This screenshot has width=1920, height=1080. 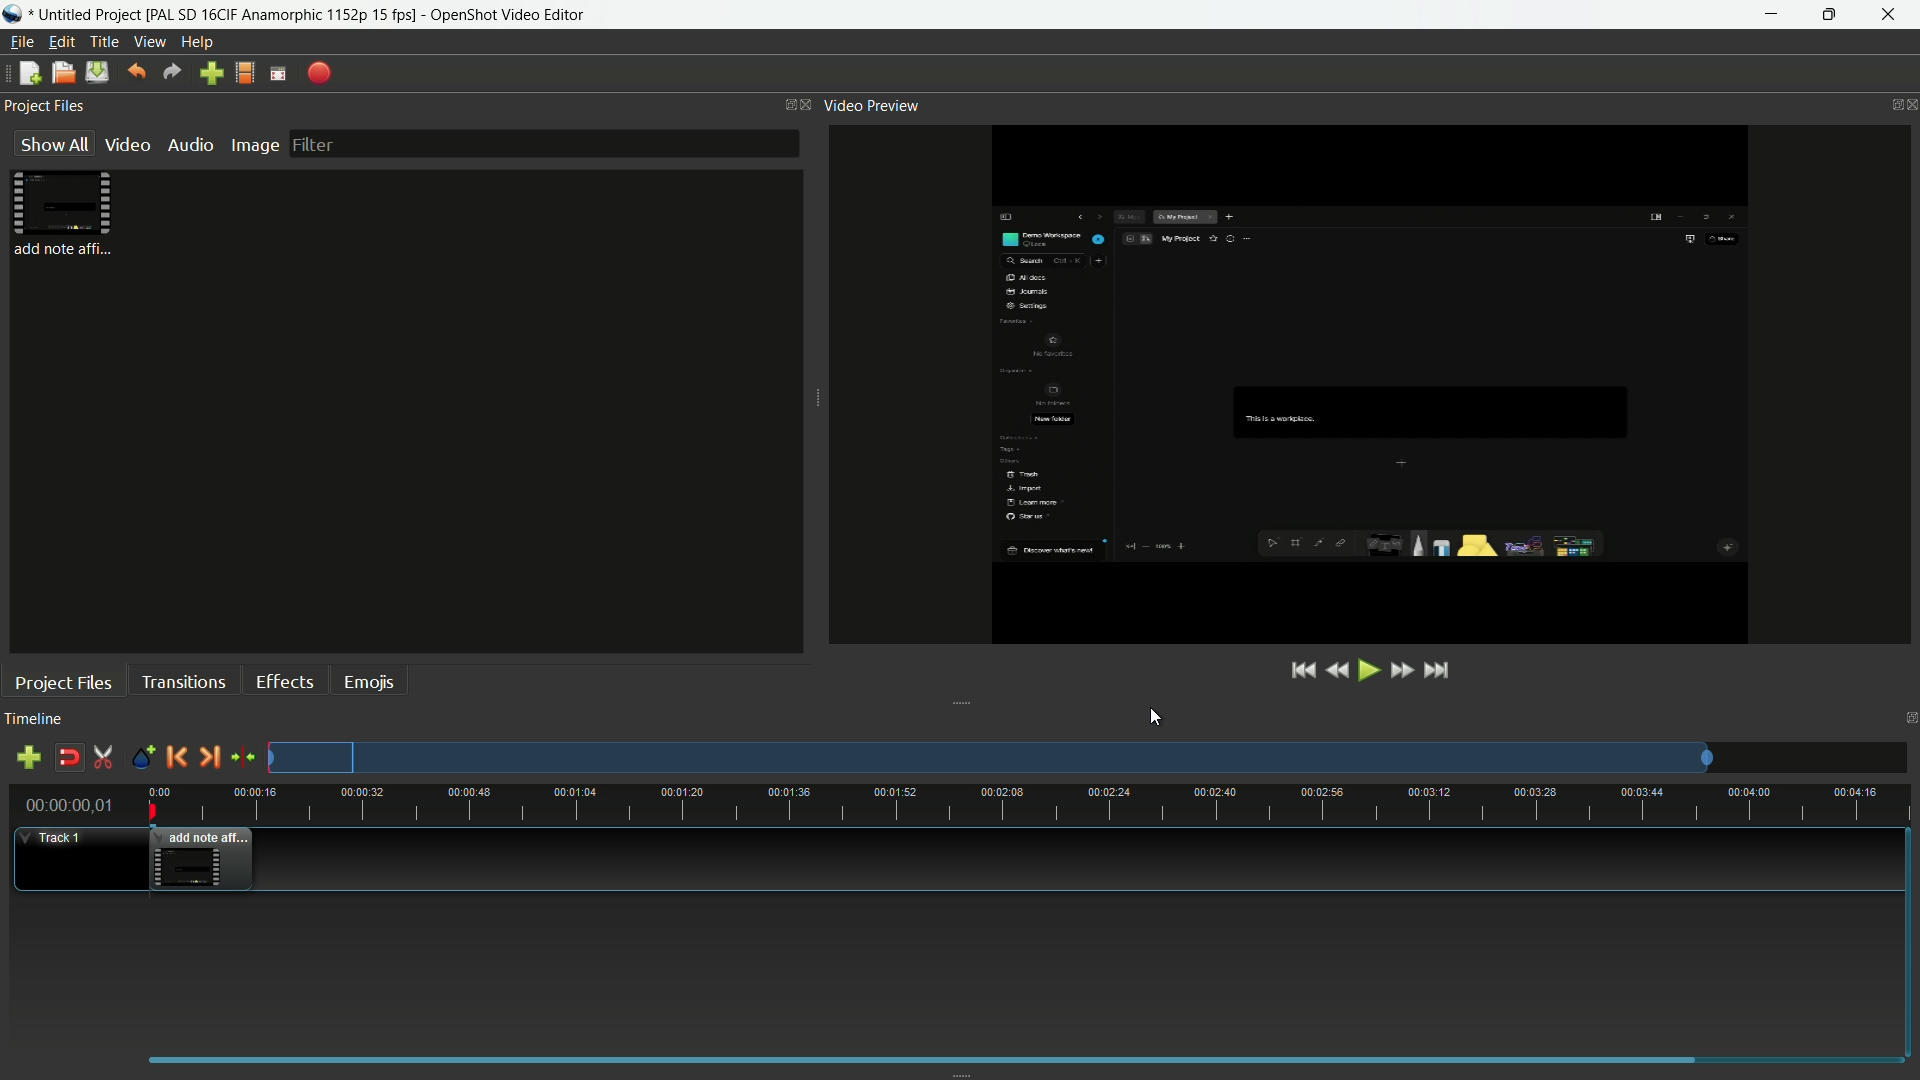 What do you see at coordinates (61, 74) in the screenshot?
I see `open file` at bounding box center [61, 74].